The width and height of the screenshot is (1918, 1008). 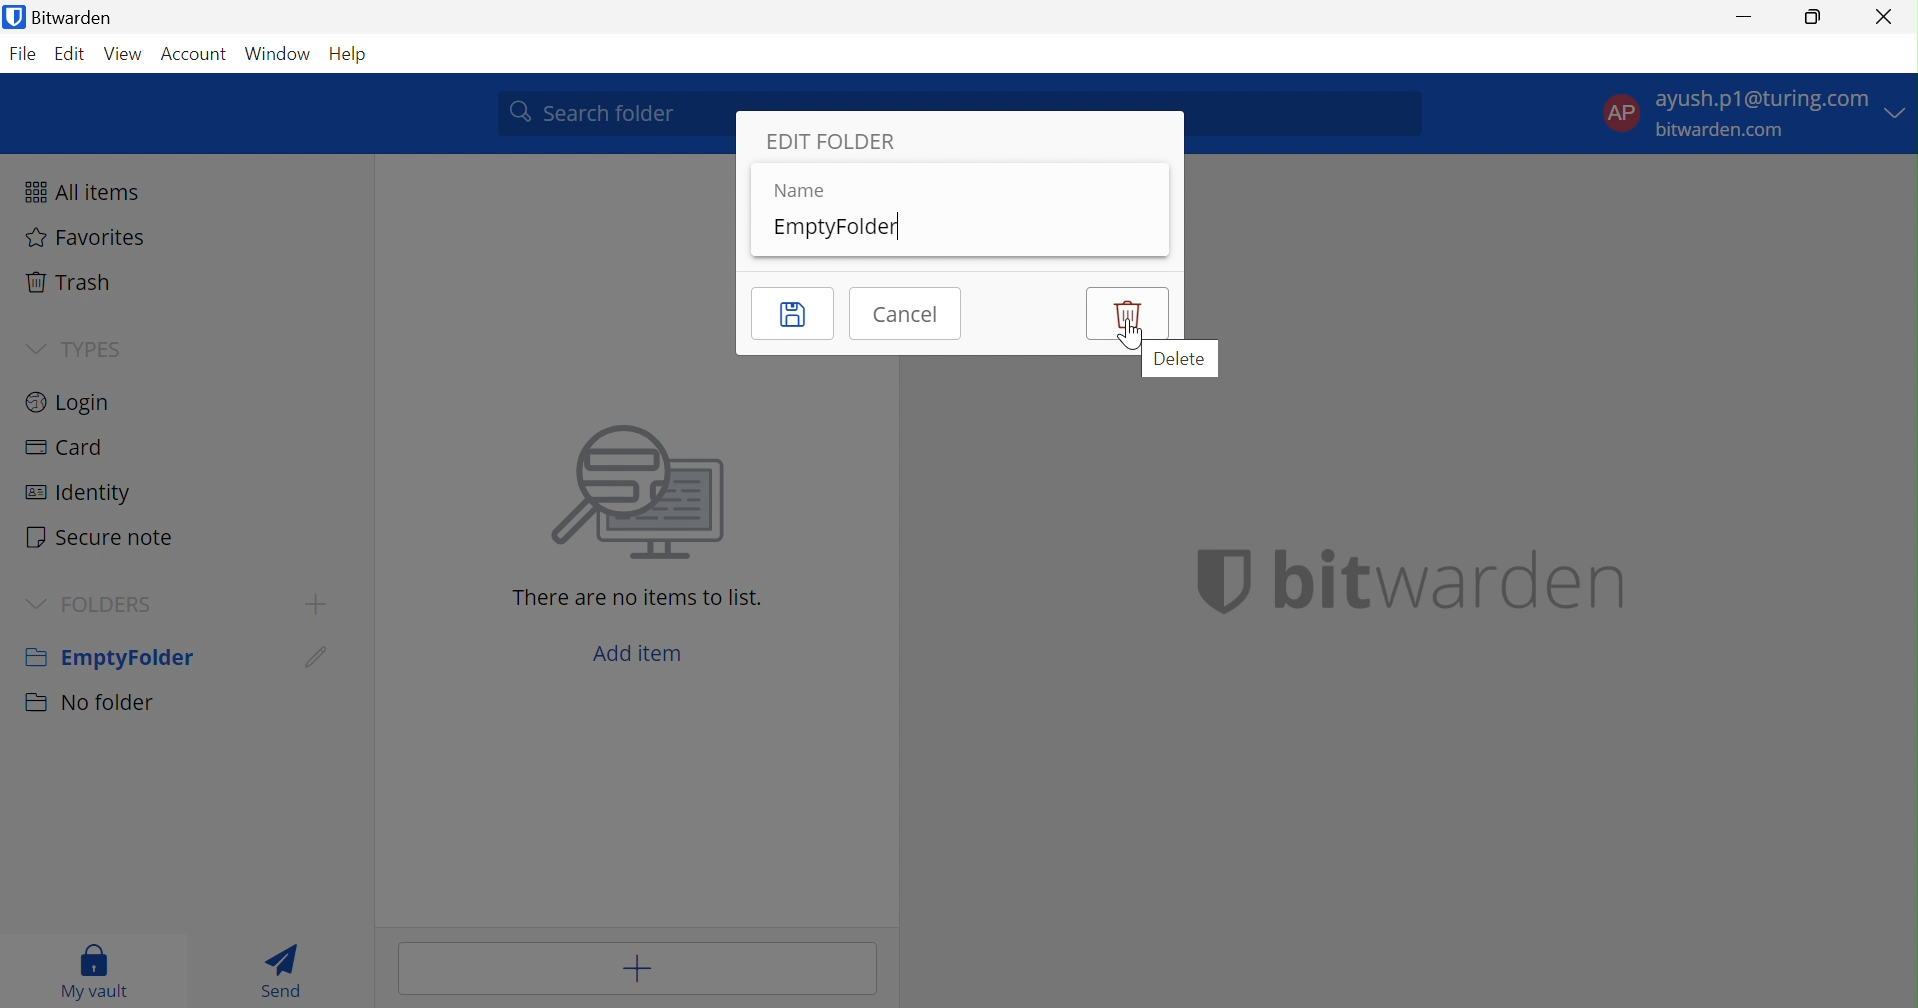 What do you see at coordinates (312, 664) in the screenshot?
I see `Cursor` at bounding box center [312, 664].